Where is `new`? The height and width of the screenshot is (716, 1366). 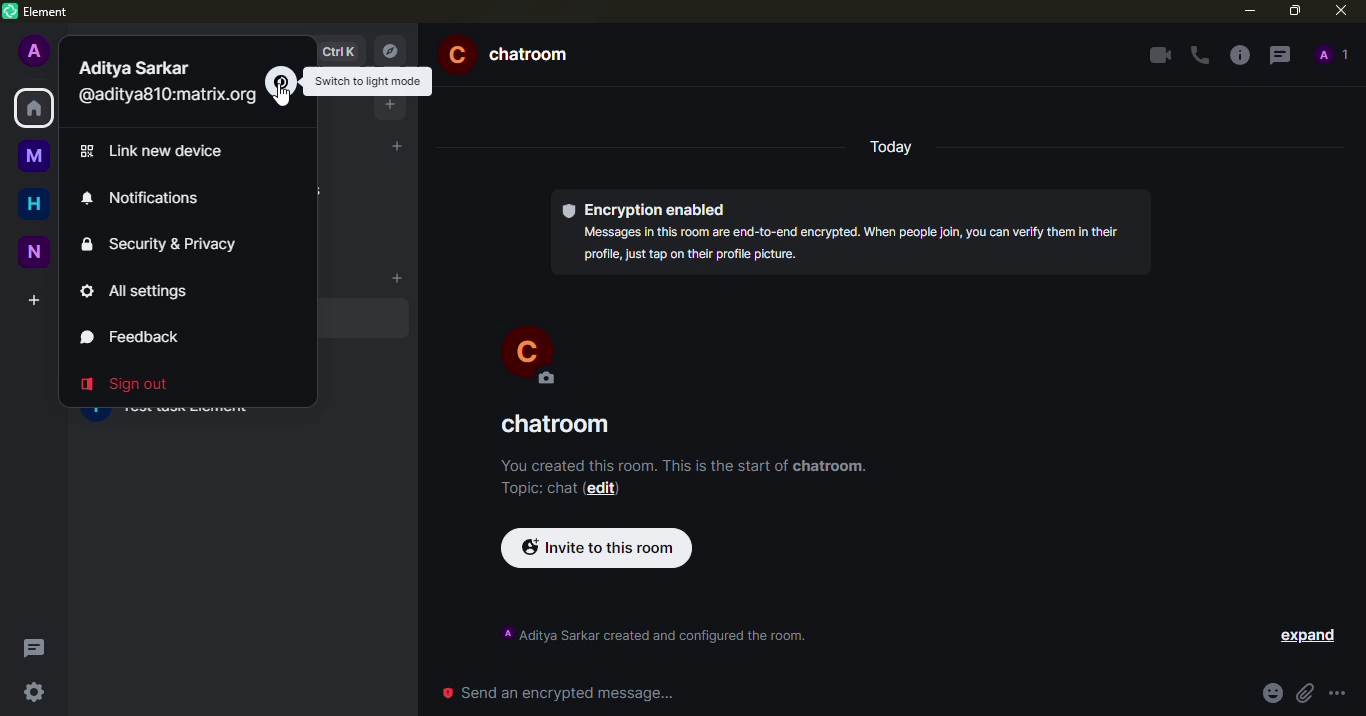
new is located at coordinates (34, 250).